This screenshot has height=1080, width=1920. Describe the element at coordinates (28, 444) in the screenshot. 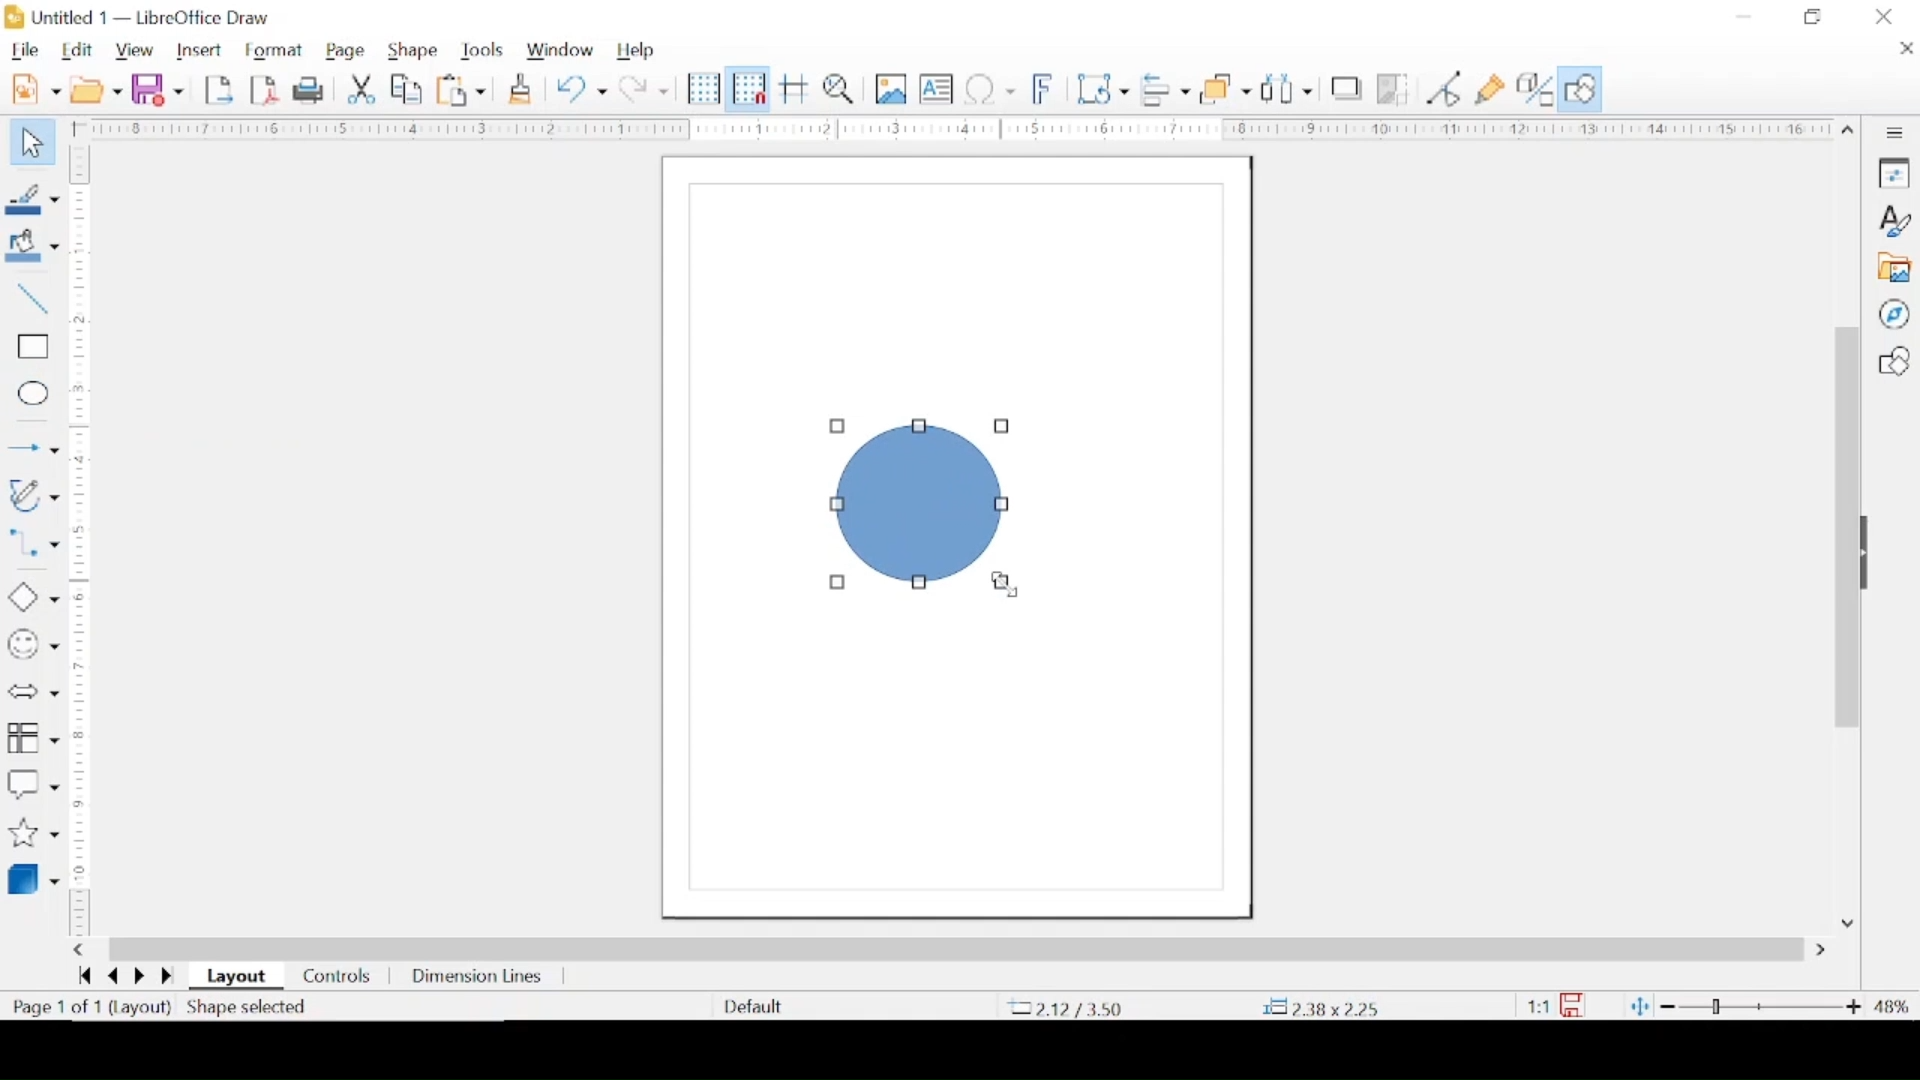

I see `` at that location.